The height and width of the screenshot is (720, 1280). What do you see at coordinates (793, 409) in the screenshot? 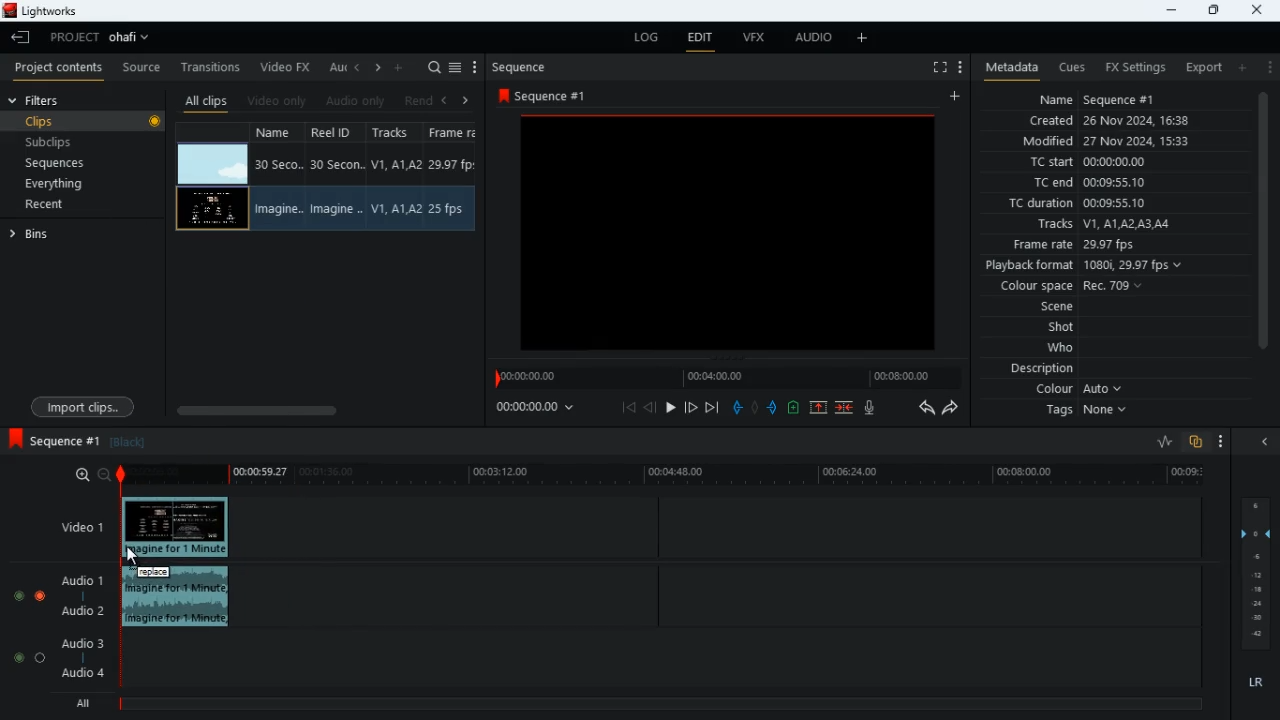
I see `up` at bounding box center [793, 409].